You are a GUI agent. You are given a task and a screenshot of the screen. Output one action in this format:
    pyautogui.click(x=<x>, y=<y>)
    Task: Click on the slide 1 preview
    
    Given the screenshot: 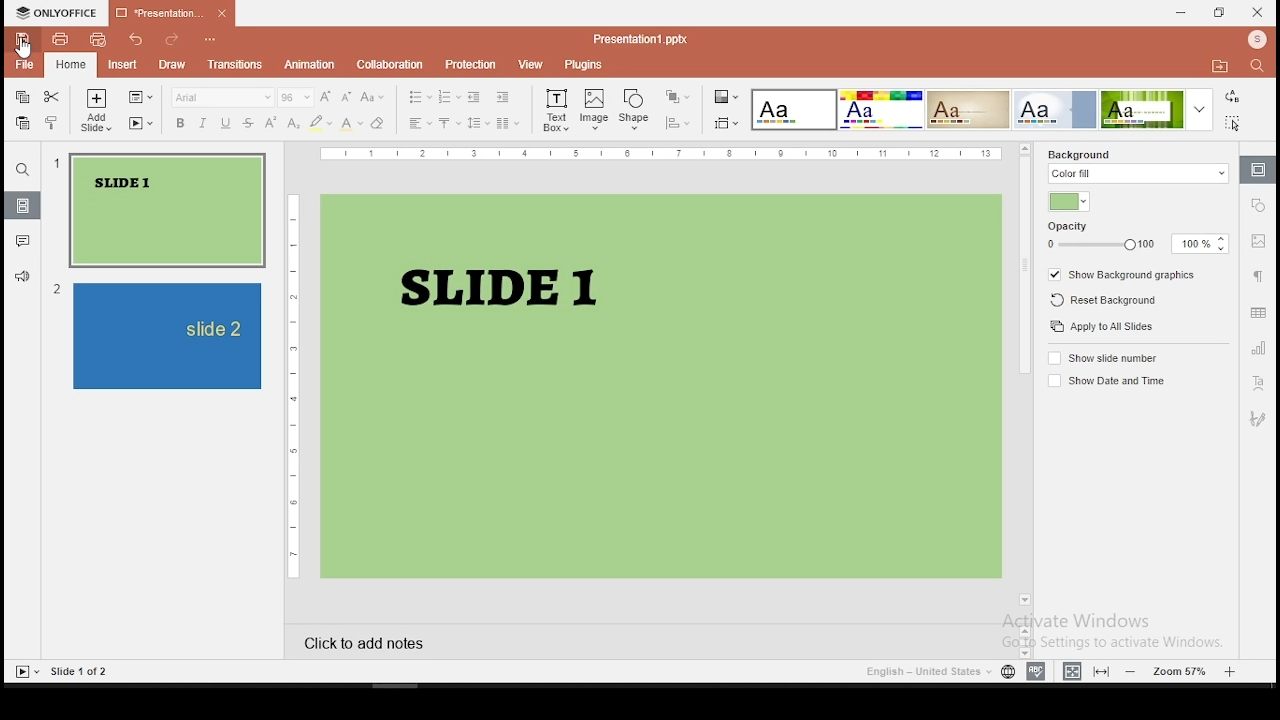 What is the action you would take?
    pyautogui.click(x=160, y=211)
    